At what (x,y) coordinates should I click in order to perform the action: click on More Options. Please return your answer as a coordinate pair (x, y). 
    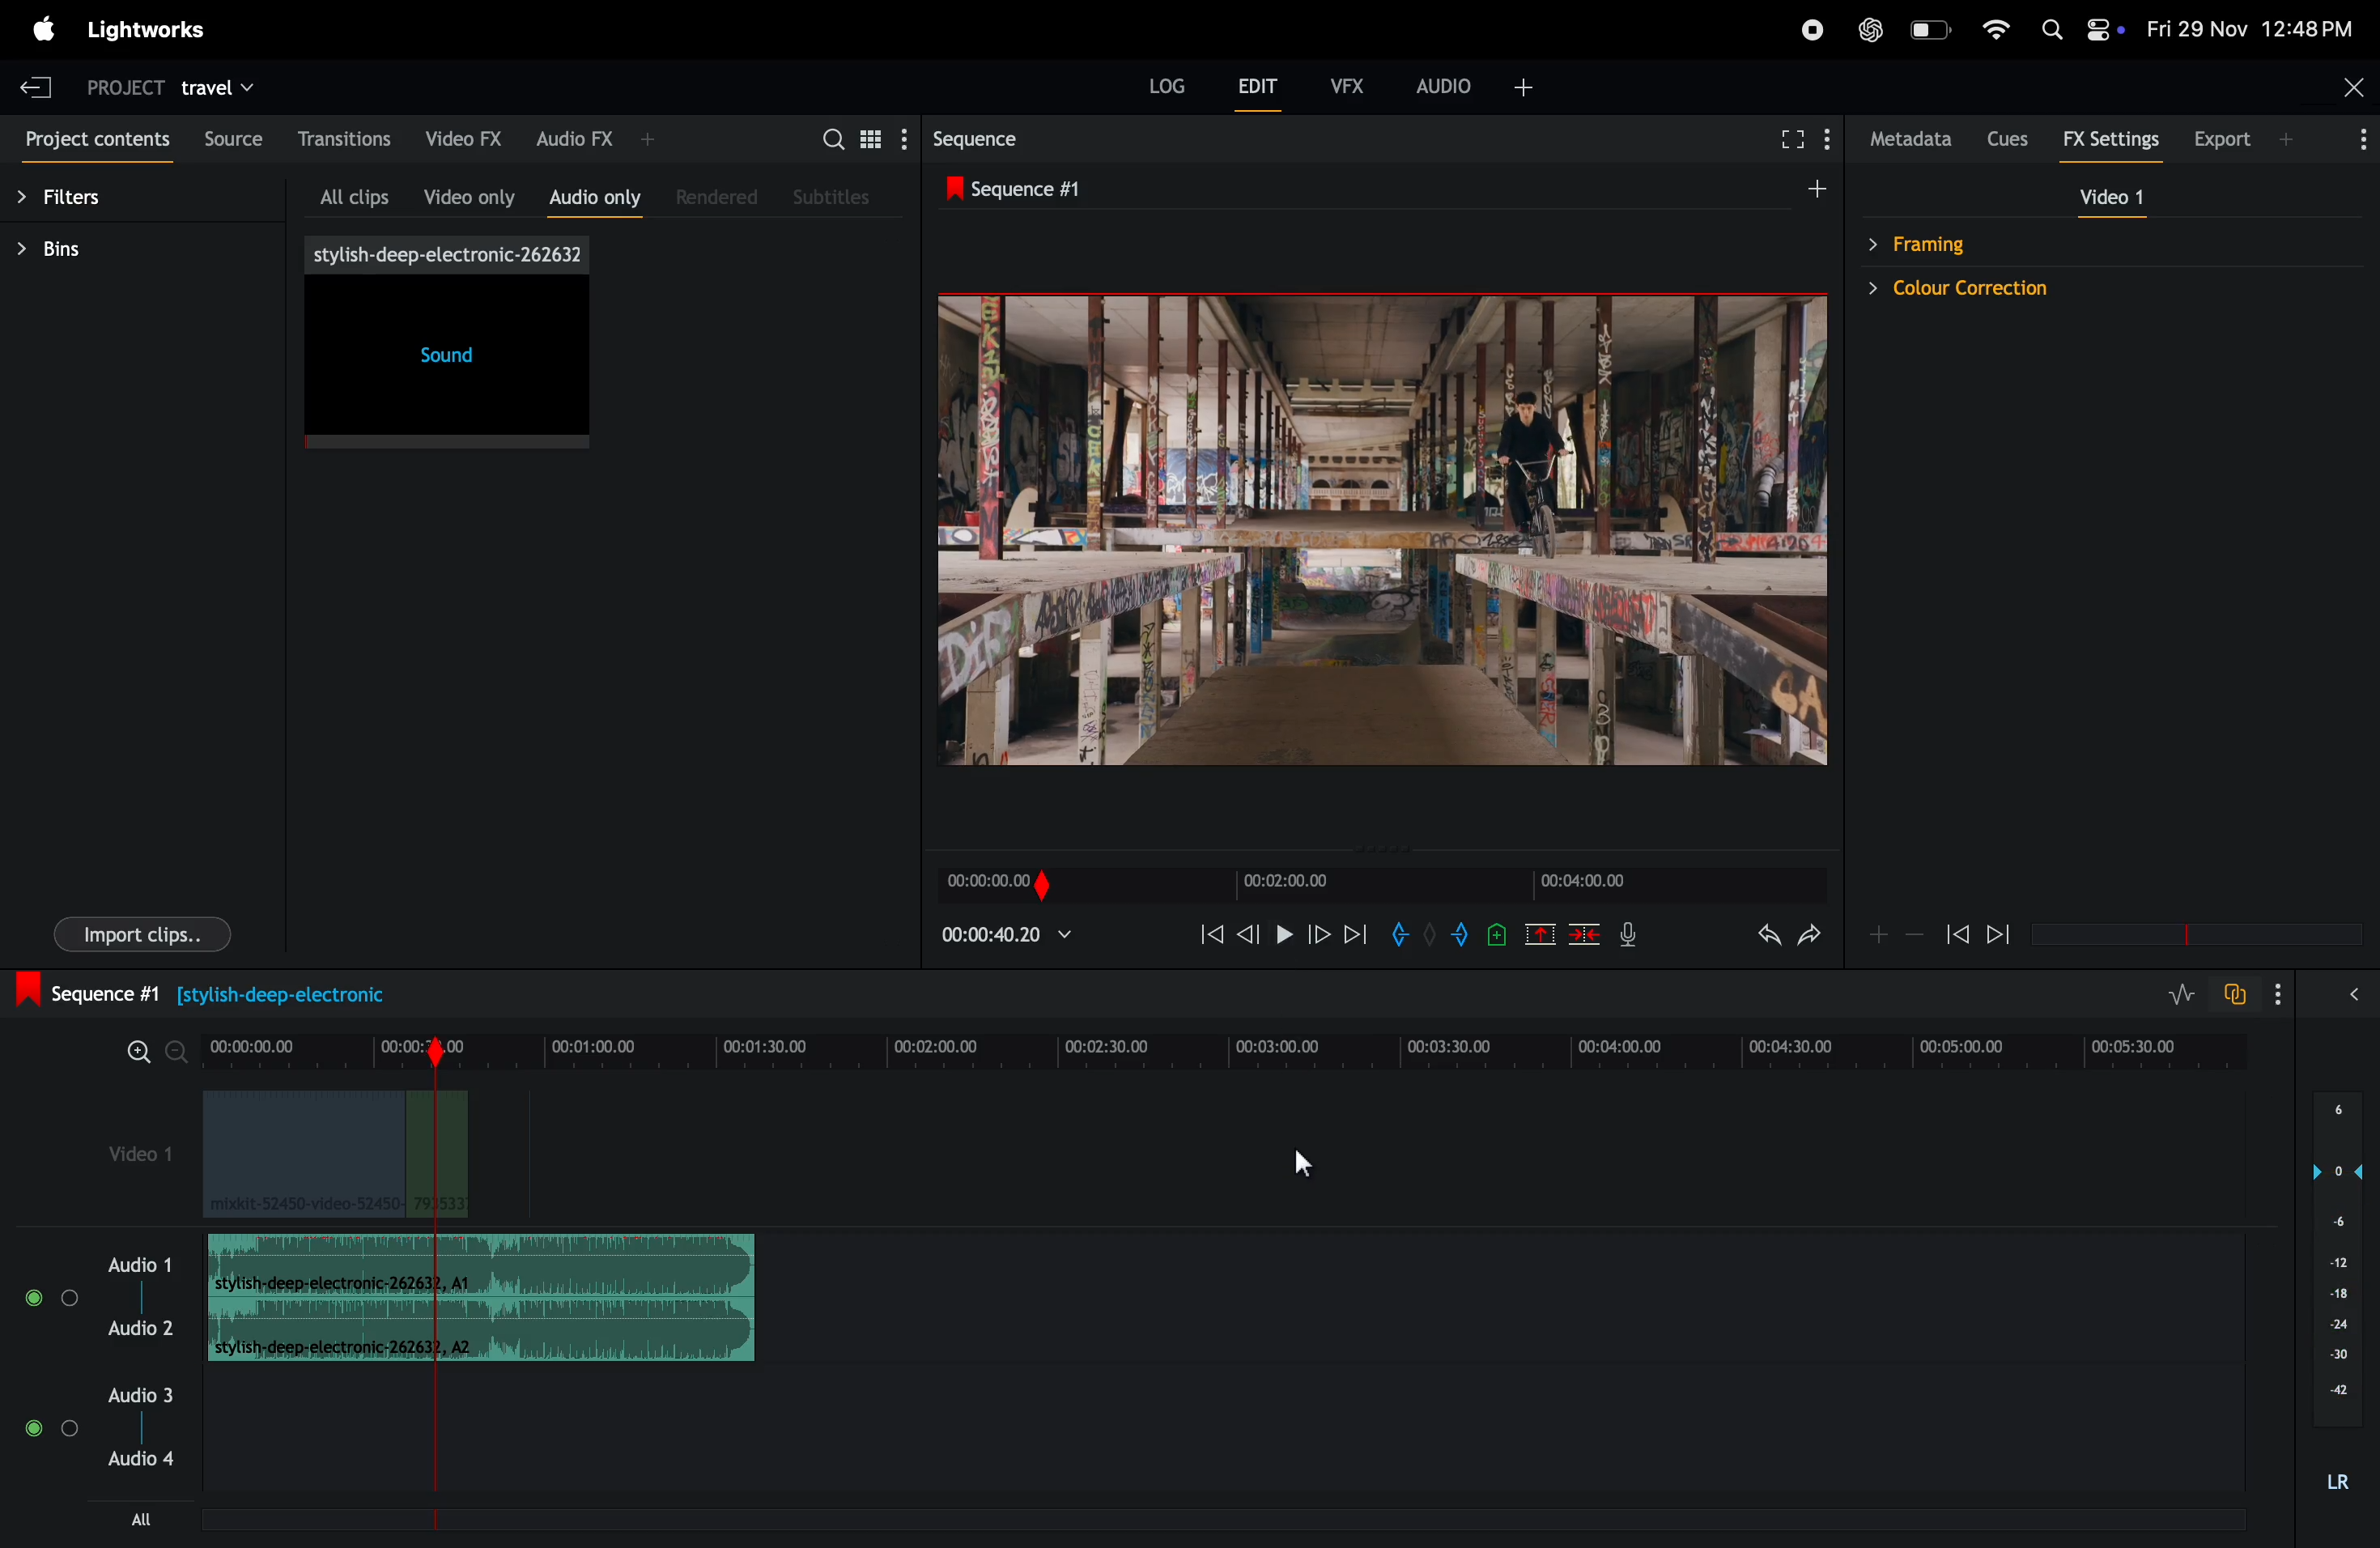
    Looking at the image, I should click on (2282, 995).